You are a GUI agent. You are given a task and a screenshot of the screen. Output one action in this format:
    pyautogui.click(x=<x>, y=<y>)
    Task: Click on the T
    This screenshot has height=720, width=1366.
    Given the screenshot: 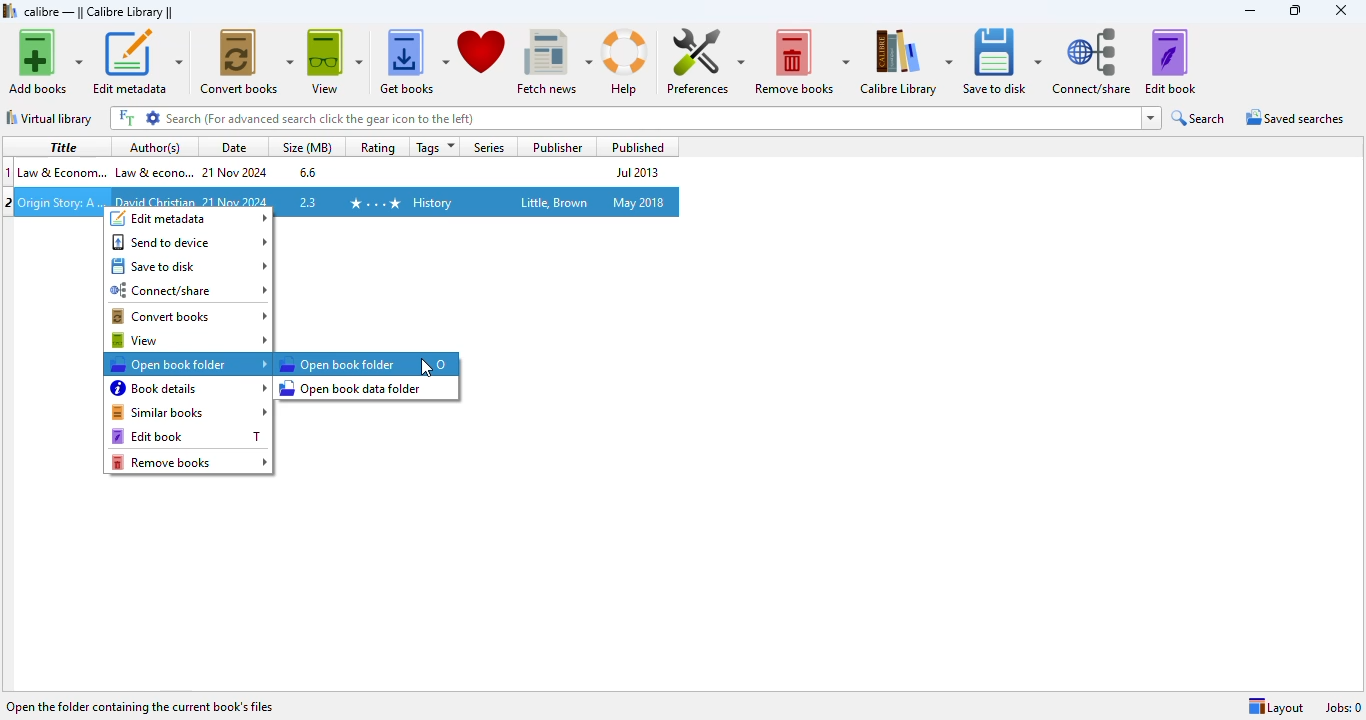 What is the action you would take?
    pyautogui.click(x=256, y=436)
    